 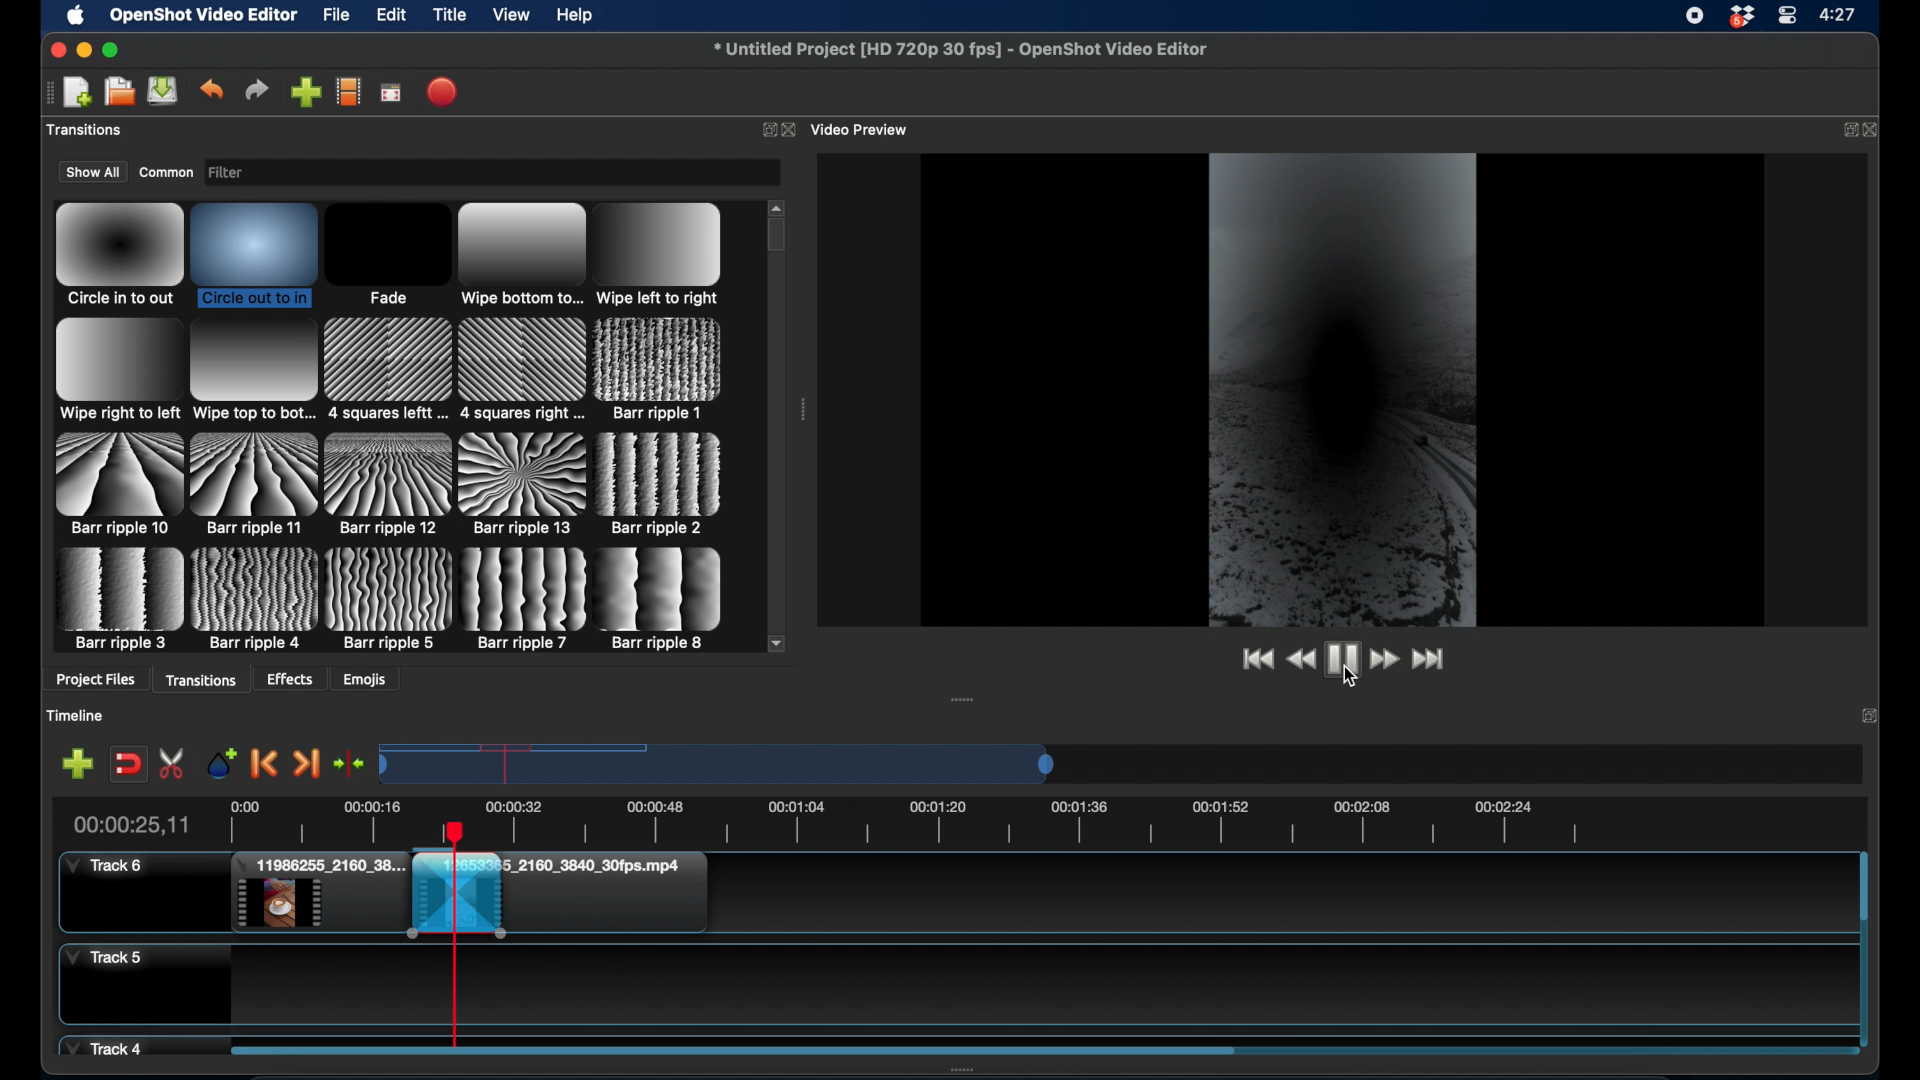 What do you see at coordinates (174, 763) in the screenshot?
I see `enable razor` at bounding box center [174, 763].